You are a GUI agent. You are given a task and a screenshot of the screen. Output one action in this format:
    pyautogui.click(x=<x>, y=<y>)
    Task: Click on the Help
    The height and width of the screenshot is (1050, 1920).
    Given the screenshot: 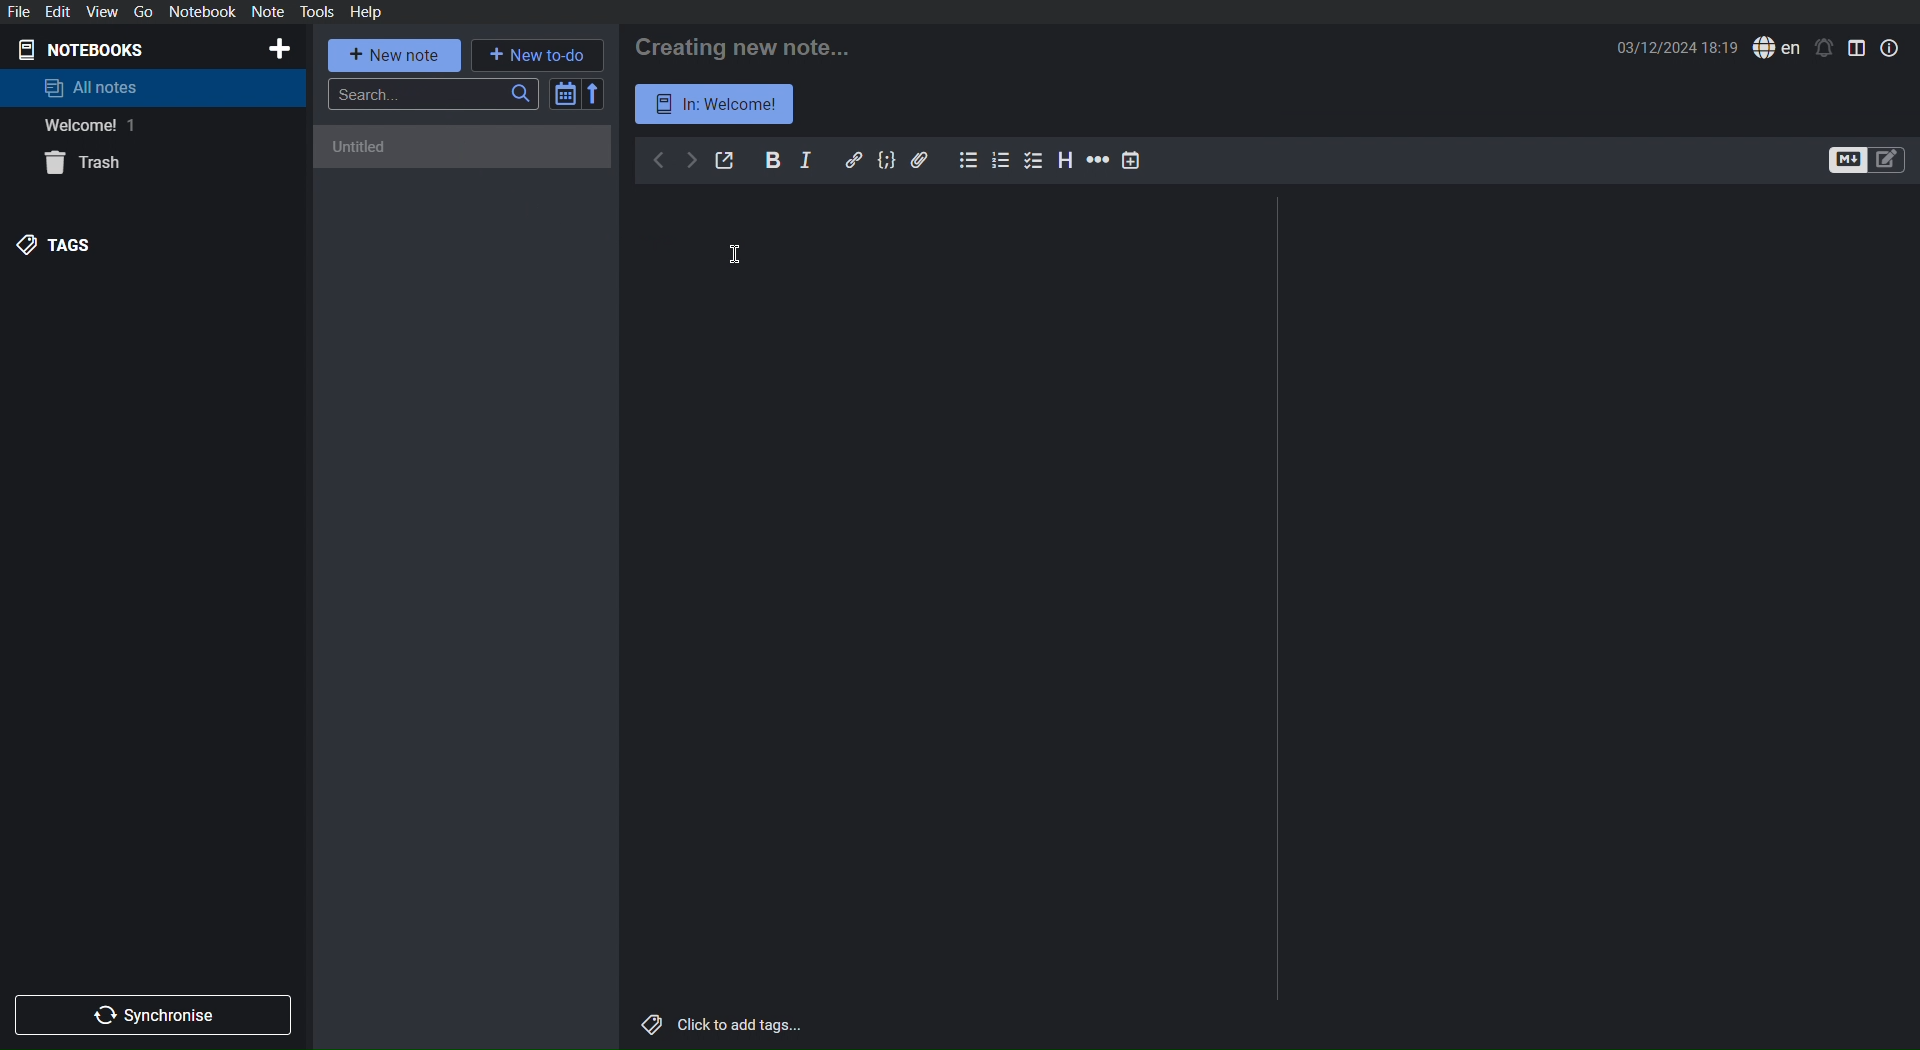 What is the action you would take?
    pyautogui.click(x=365, y=11)
    